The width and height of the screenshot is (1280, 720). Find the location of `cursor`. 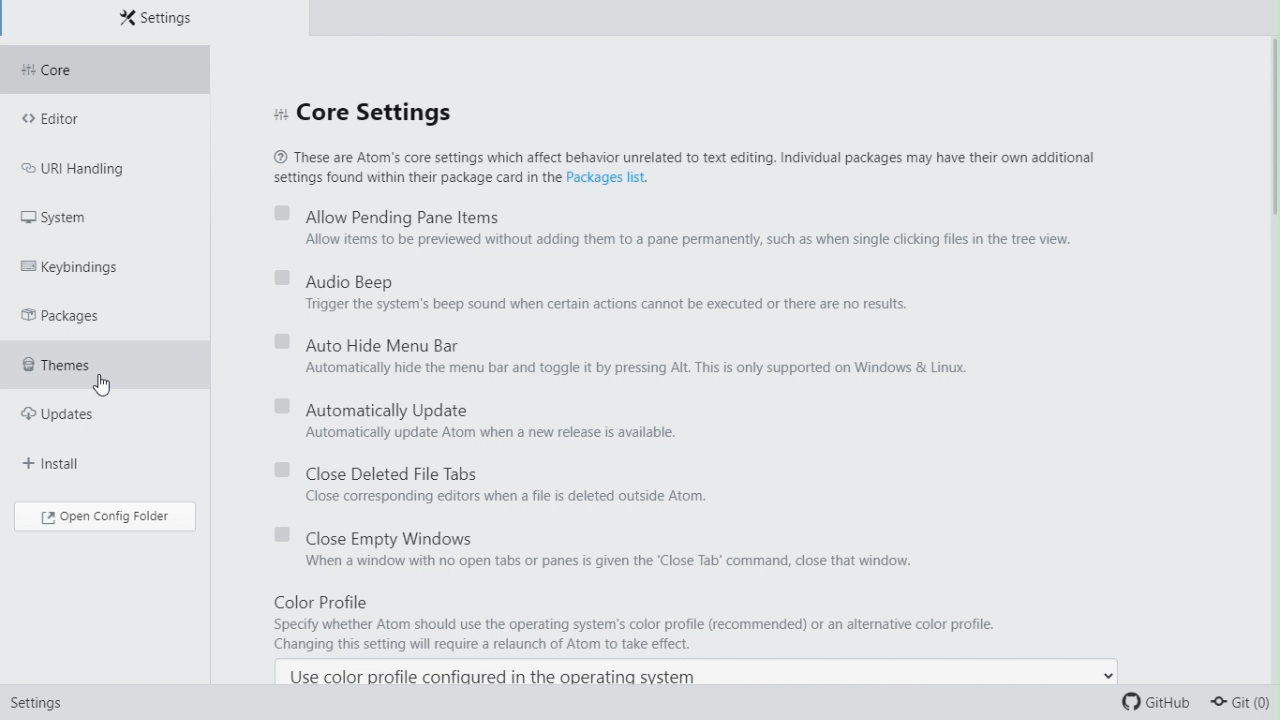

cursor is located at coordinates (107, 389).